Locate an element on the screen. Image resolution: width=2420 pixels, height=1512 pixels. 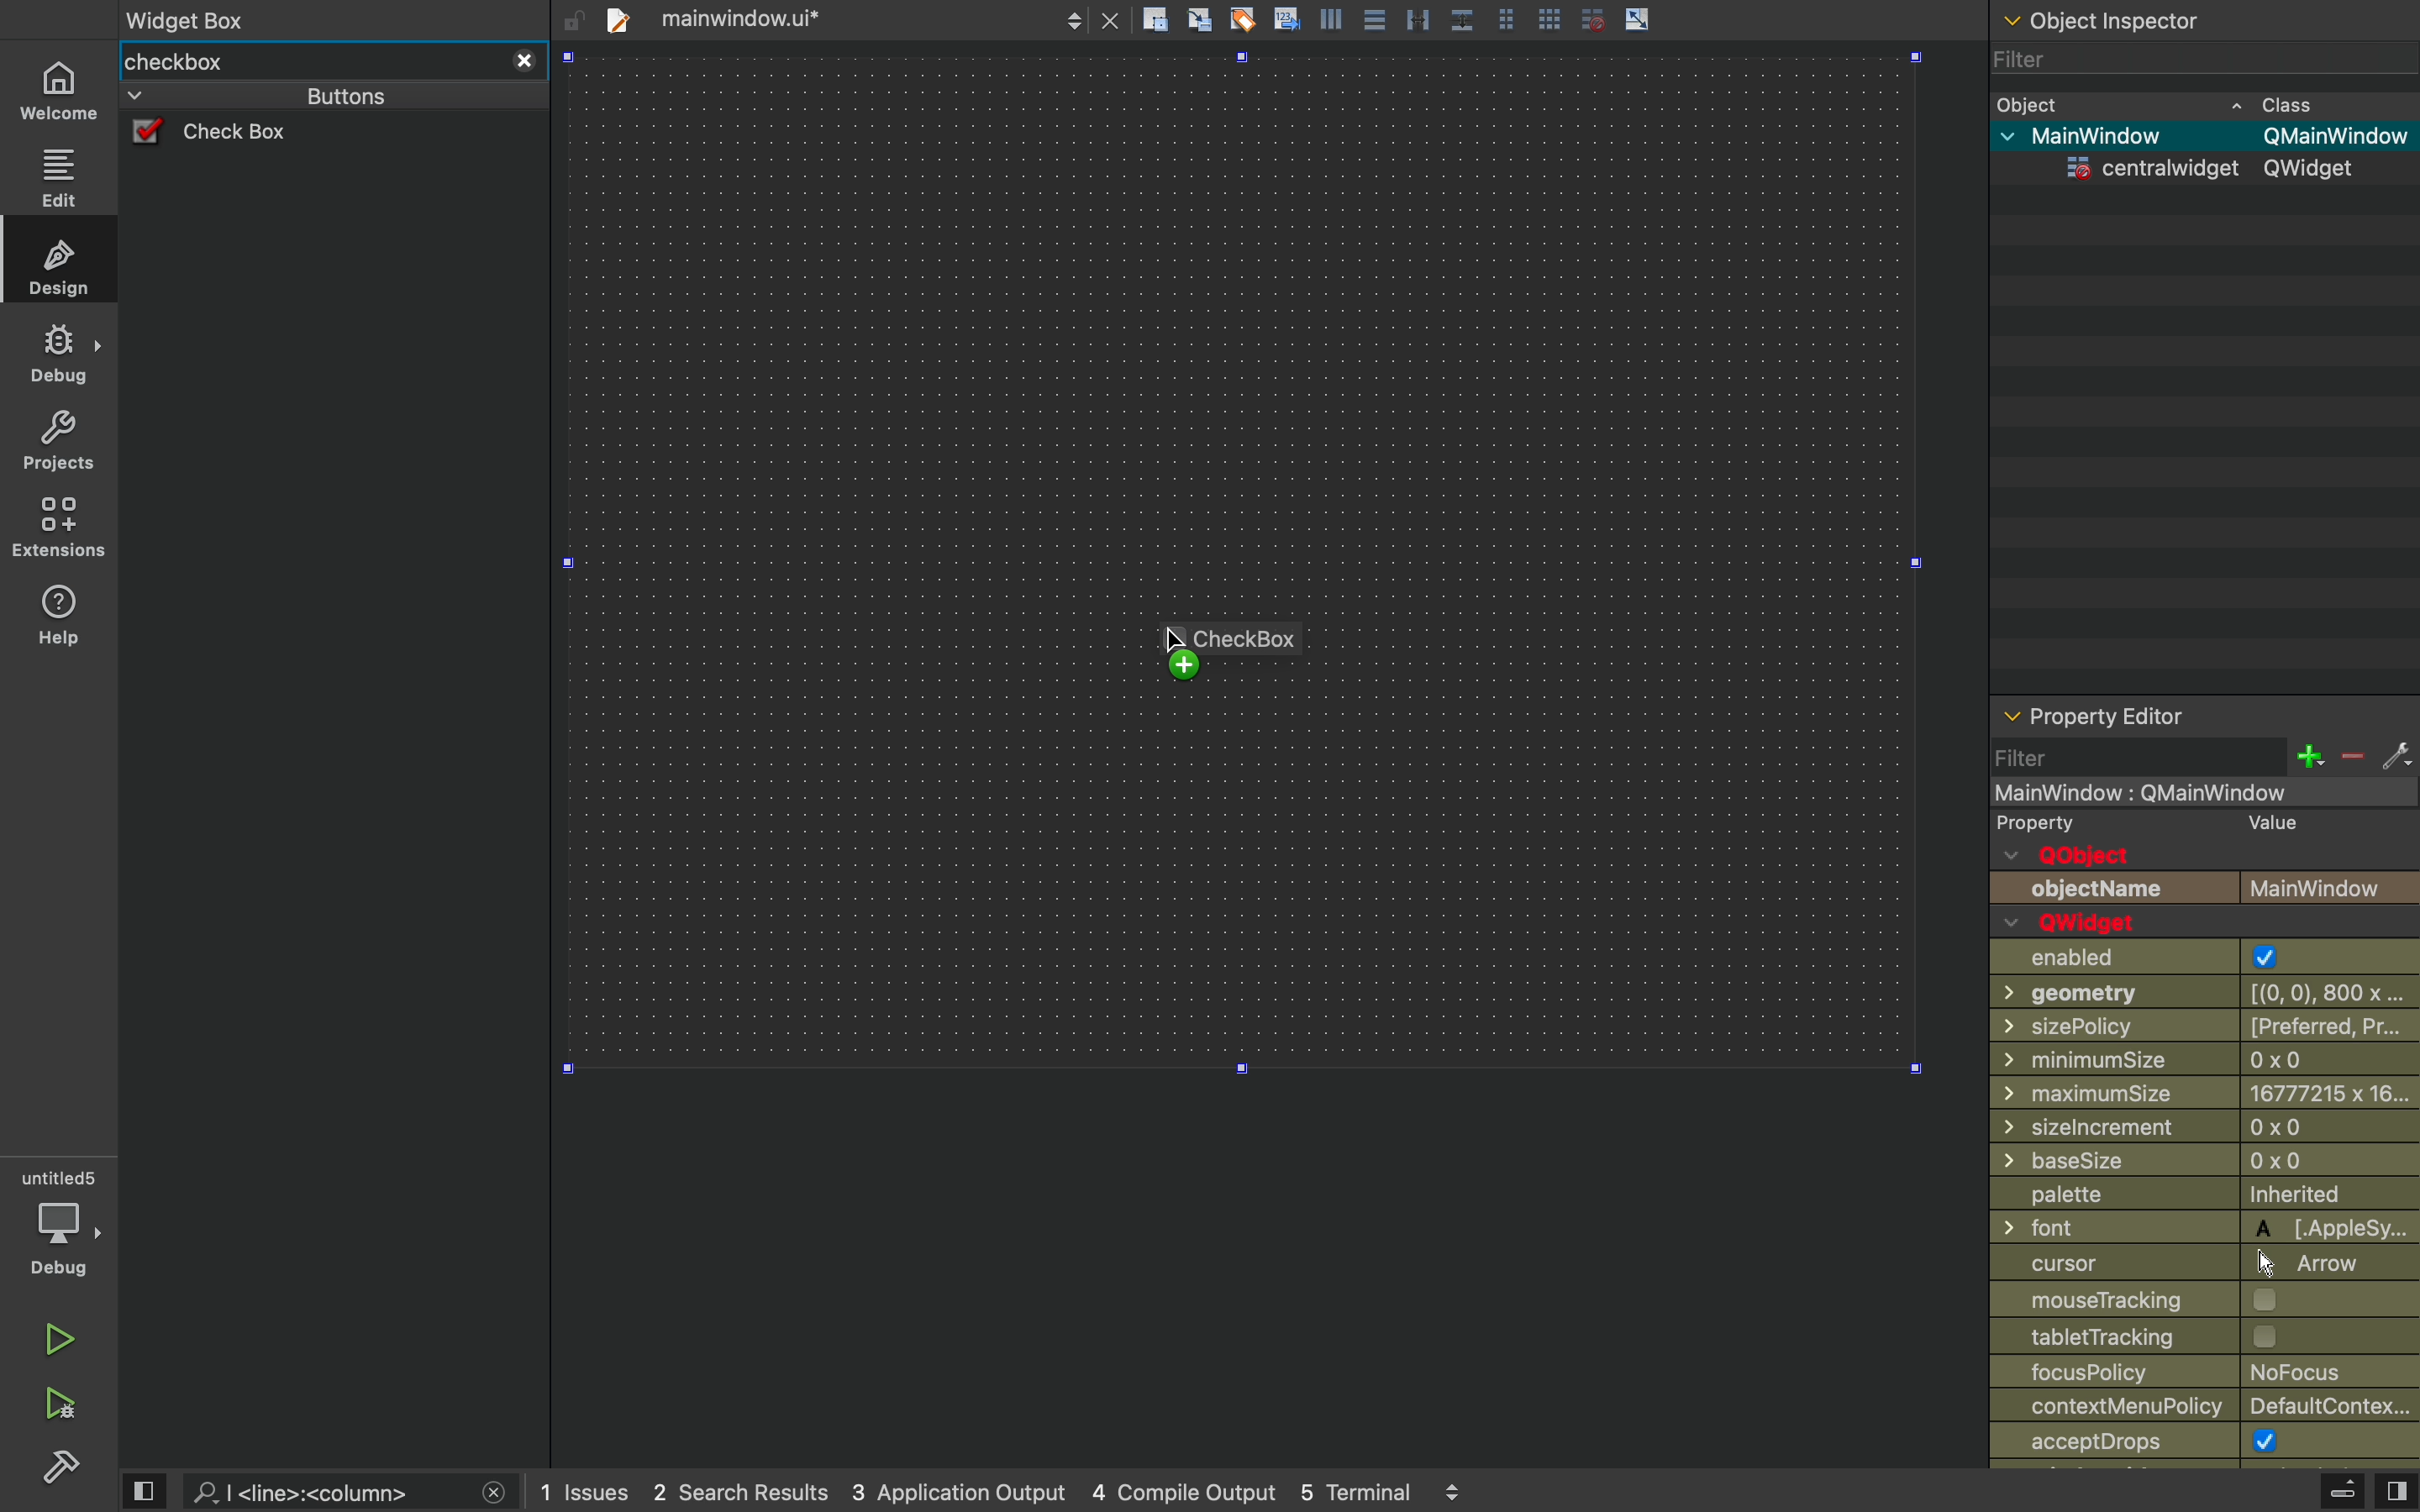
view is located at coordinates (146, 1490).